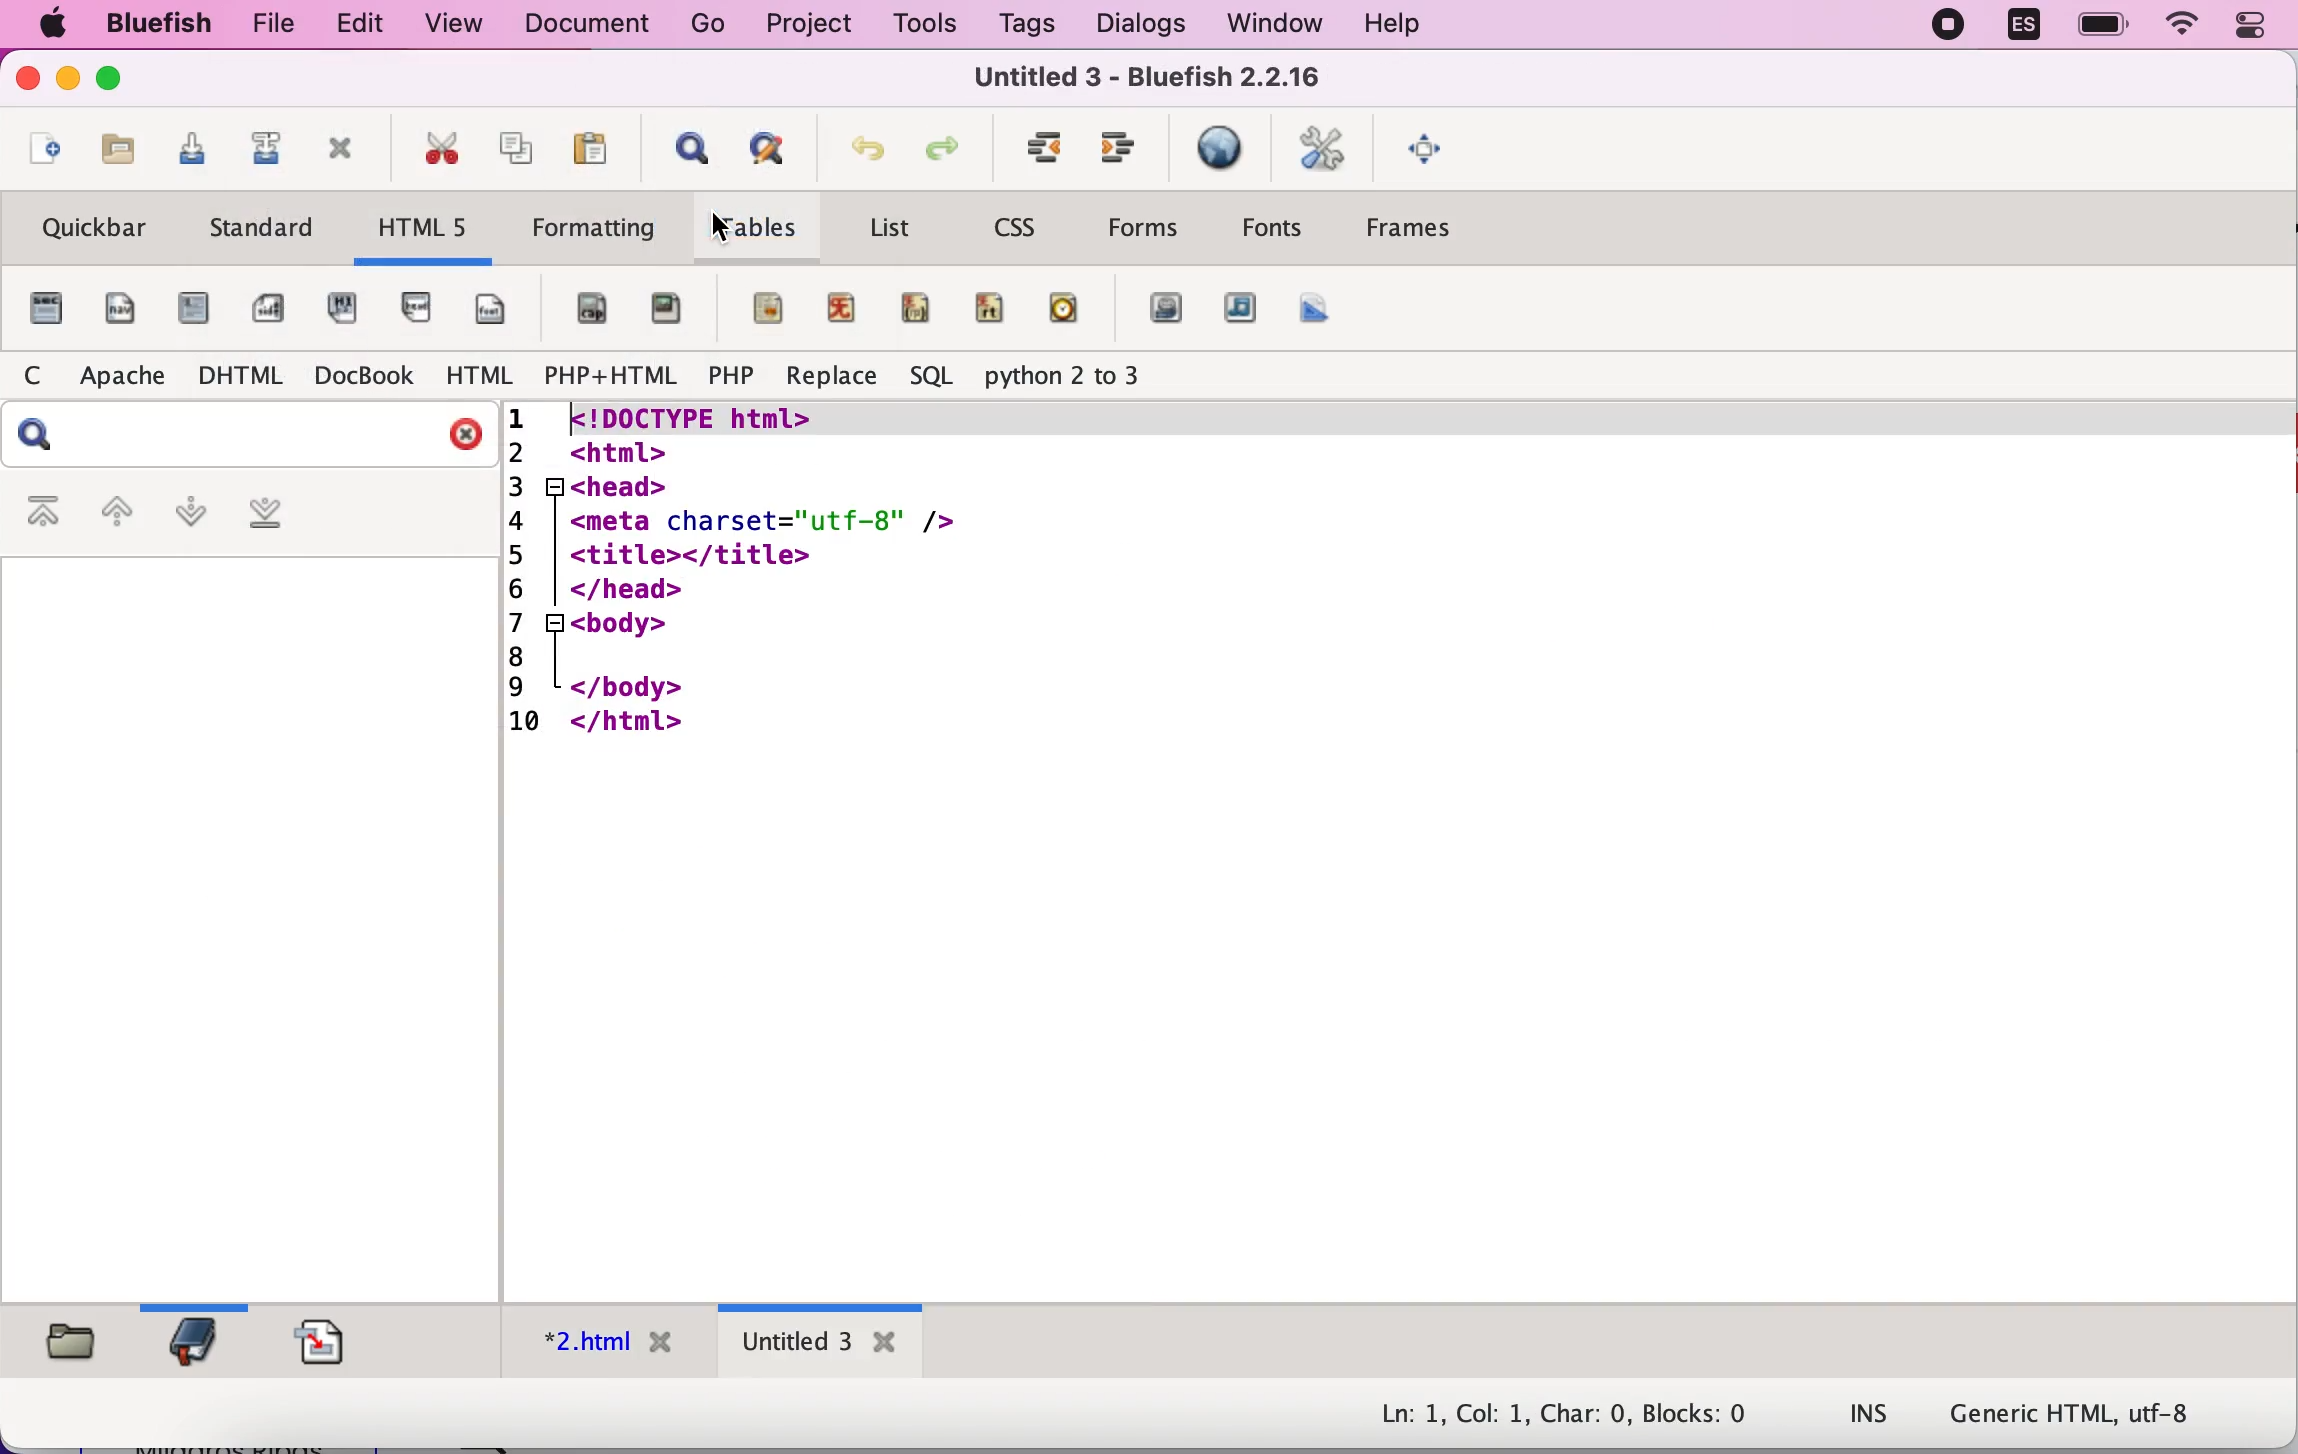 The image size is (2298, 1454). I want to click on minimize, so click(70, 79).